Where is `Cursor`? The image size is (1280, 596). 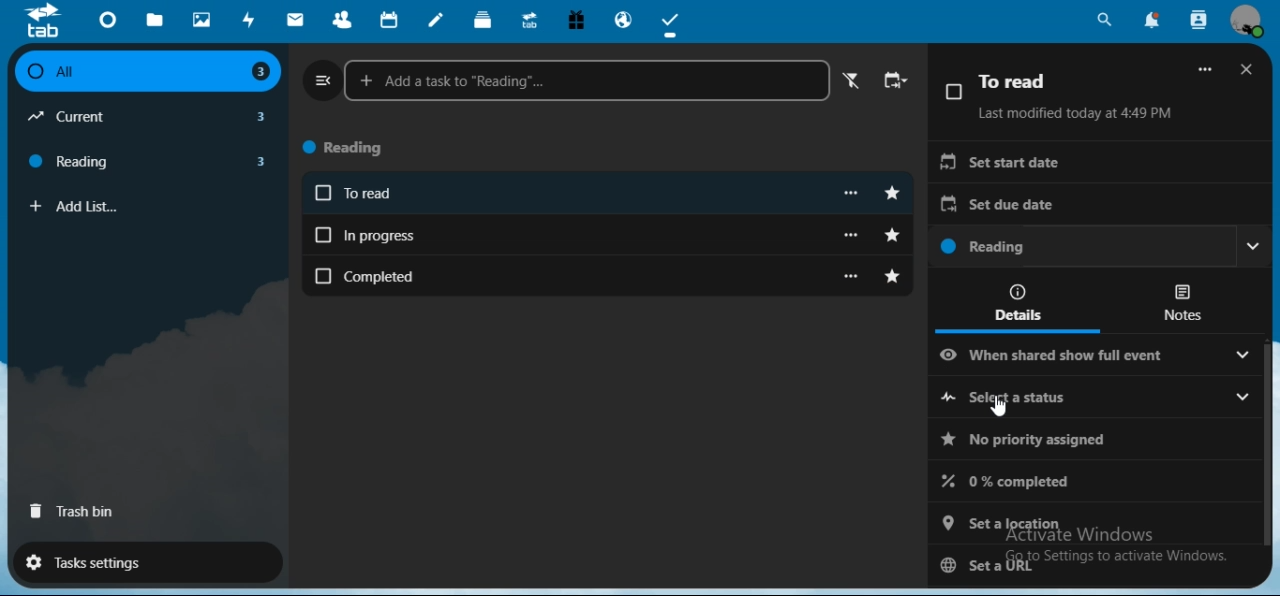
Cursor is located at coordinates (998, 405).